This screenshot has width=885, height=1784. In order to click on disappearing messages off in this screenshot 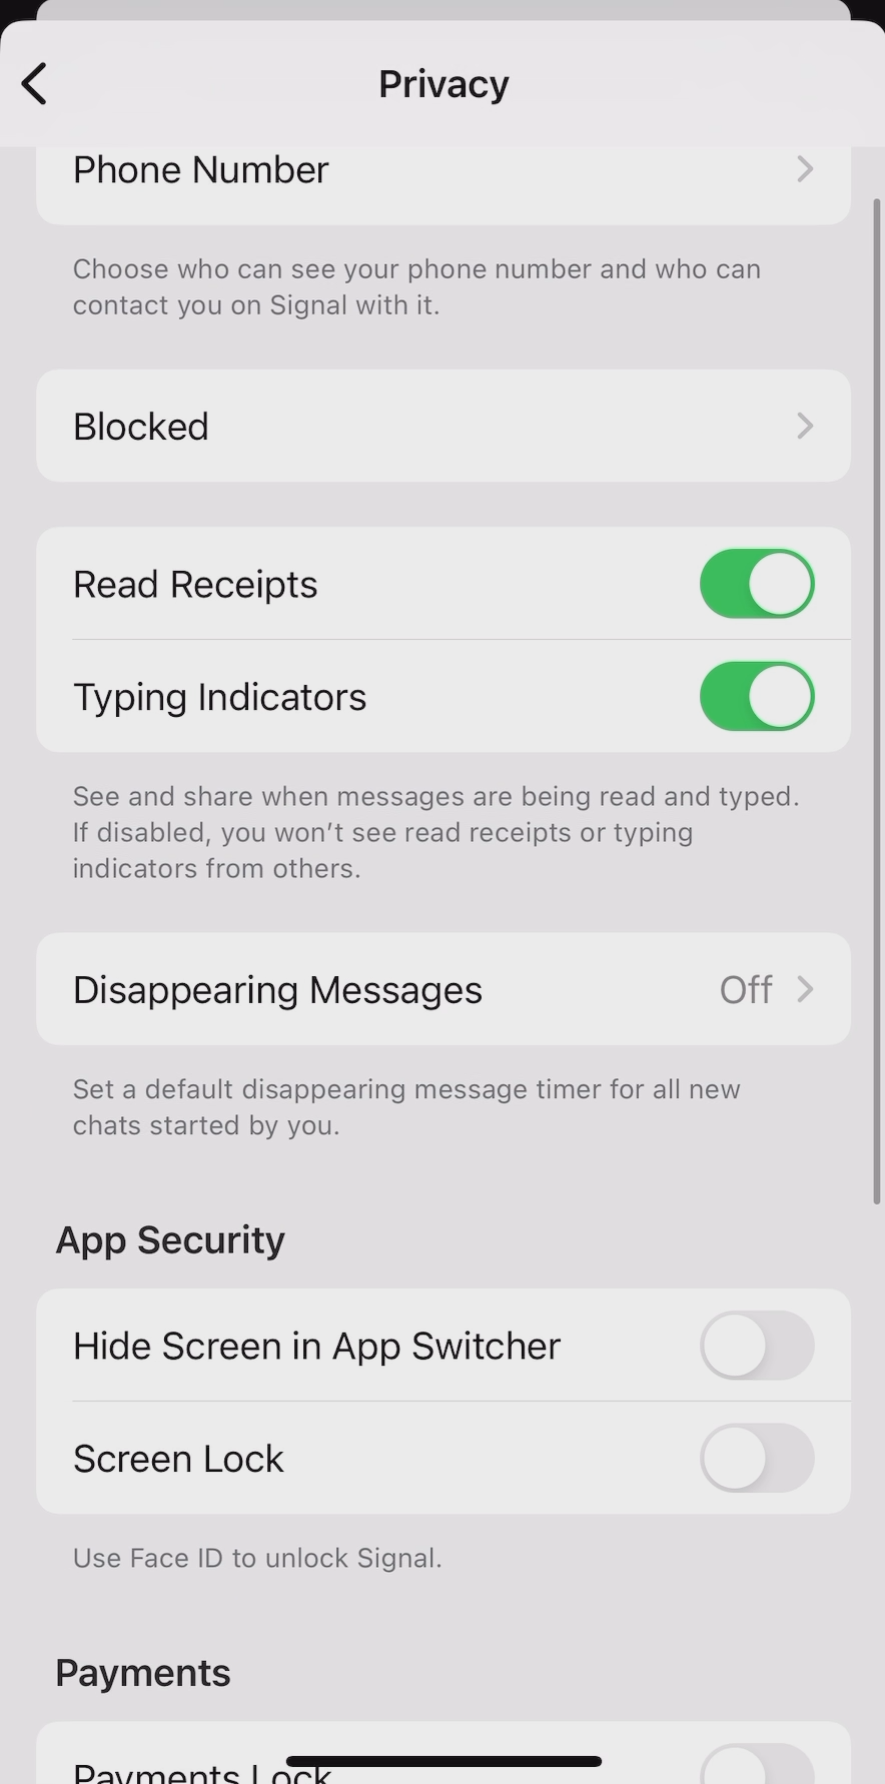, I will do `click(441, 985)`.